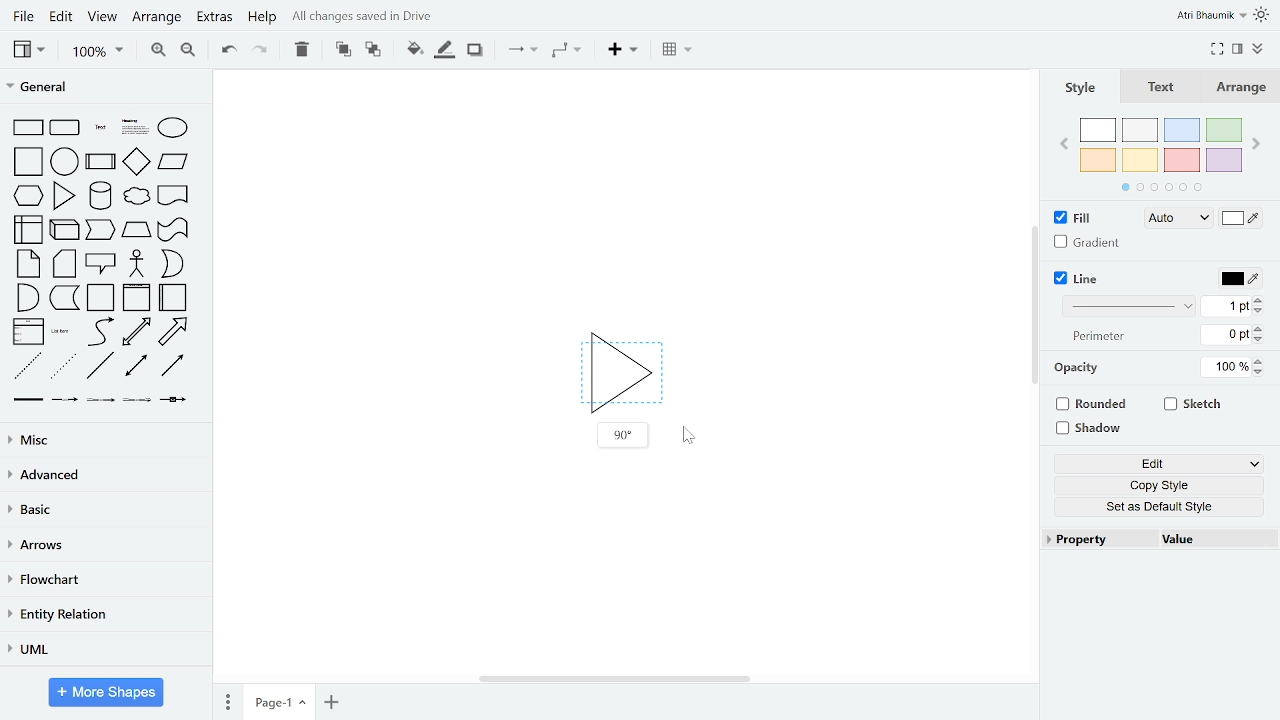  I want to click on text, so click(1162, 87).